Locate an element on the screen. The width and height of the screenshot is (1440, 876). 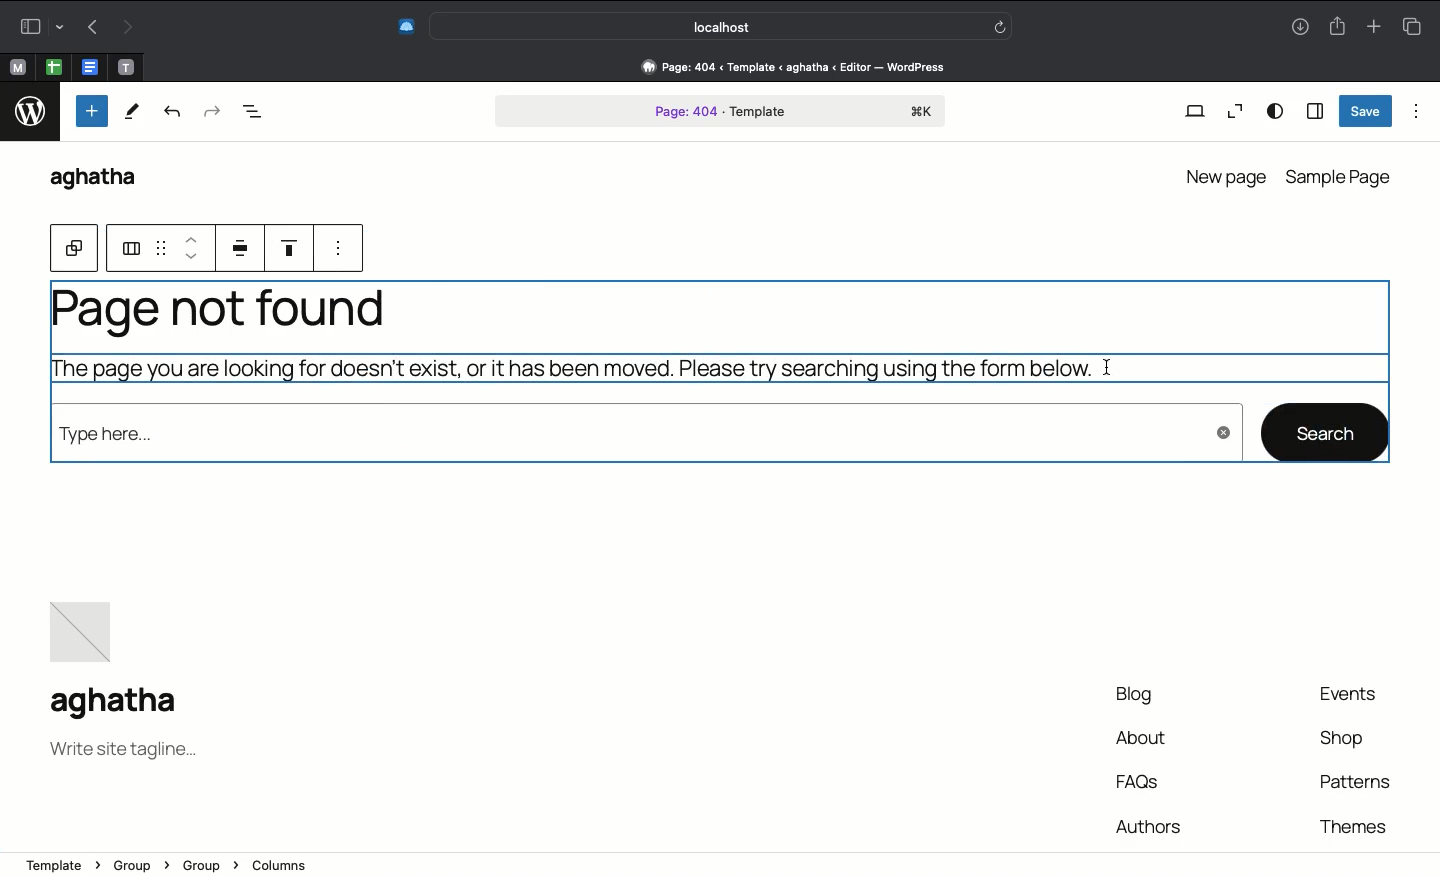
address is located at coordinates (686, 860).